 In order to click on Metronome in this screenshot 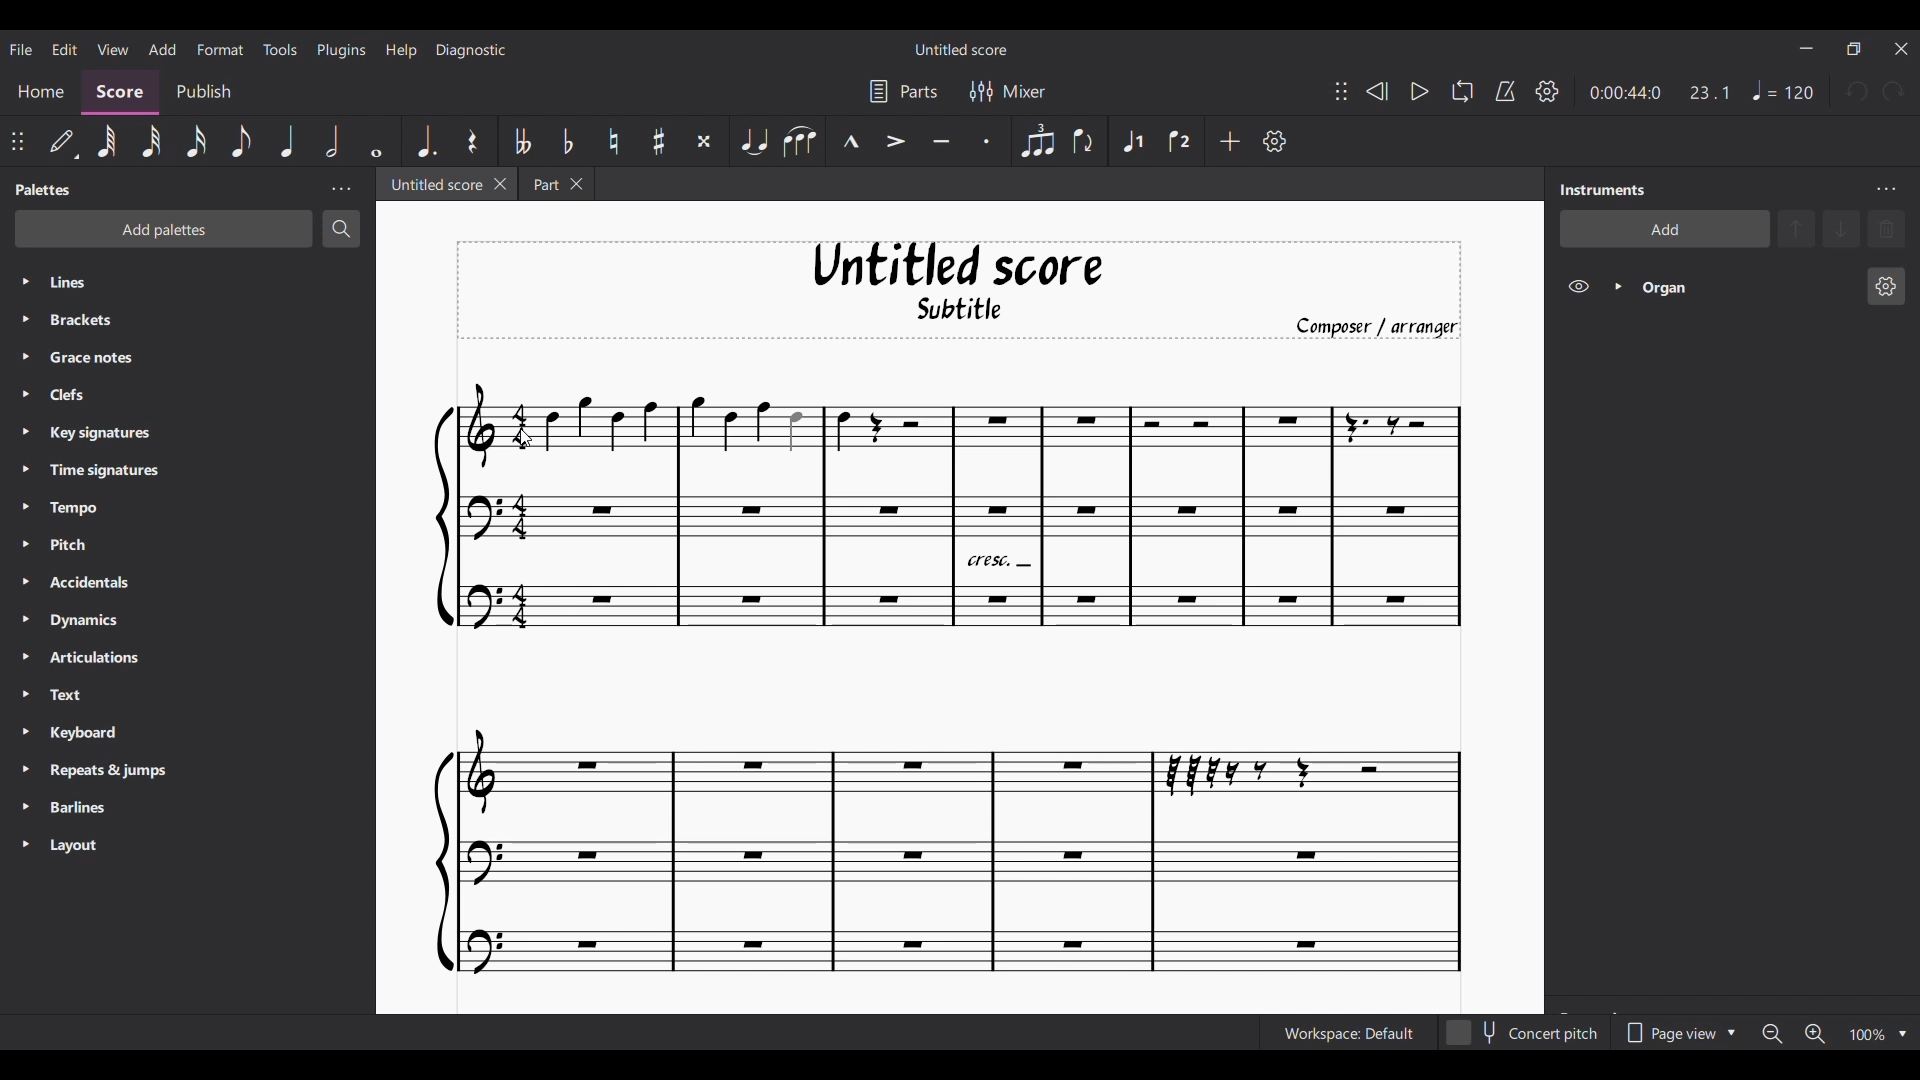, I will do `click(1505, 90)`.